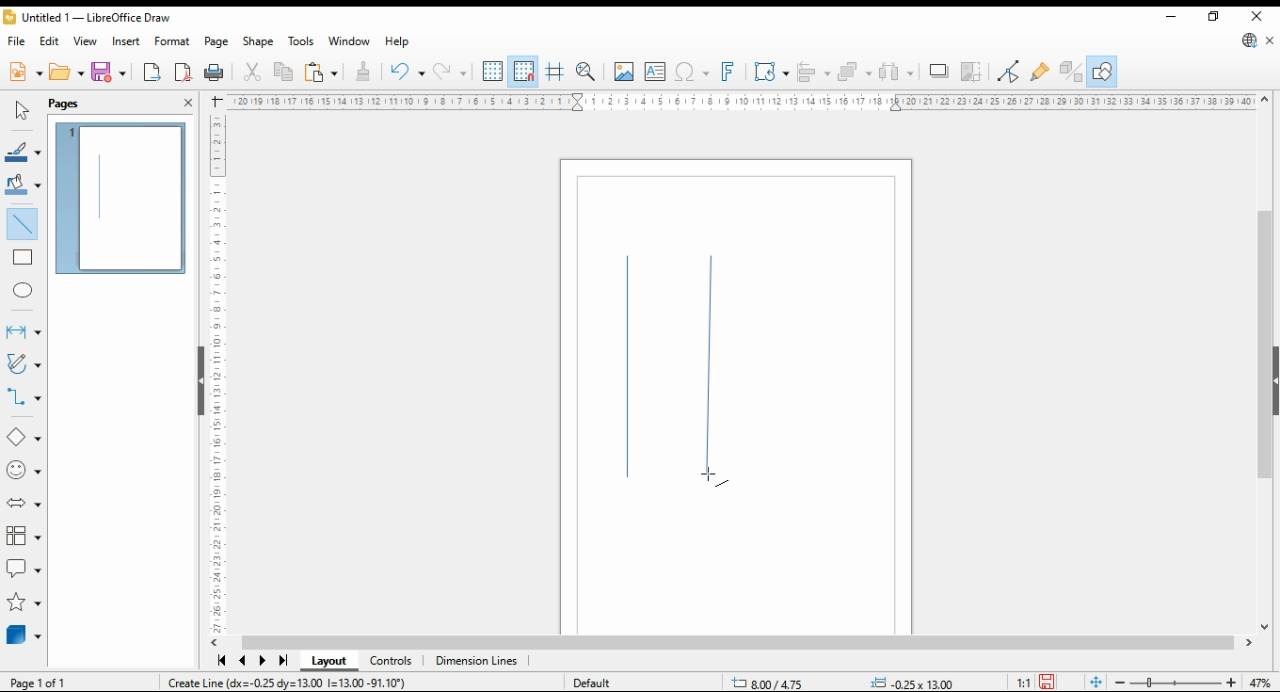 The height and width of the screenshot is (692, 1280). What do you see at coordinates (187, 101) in the screenshot?
I see `close pane` at bounding box center [187, 101].